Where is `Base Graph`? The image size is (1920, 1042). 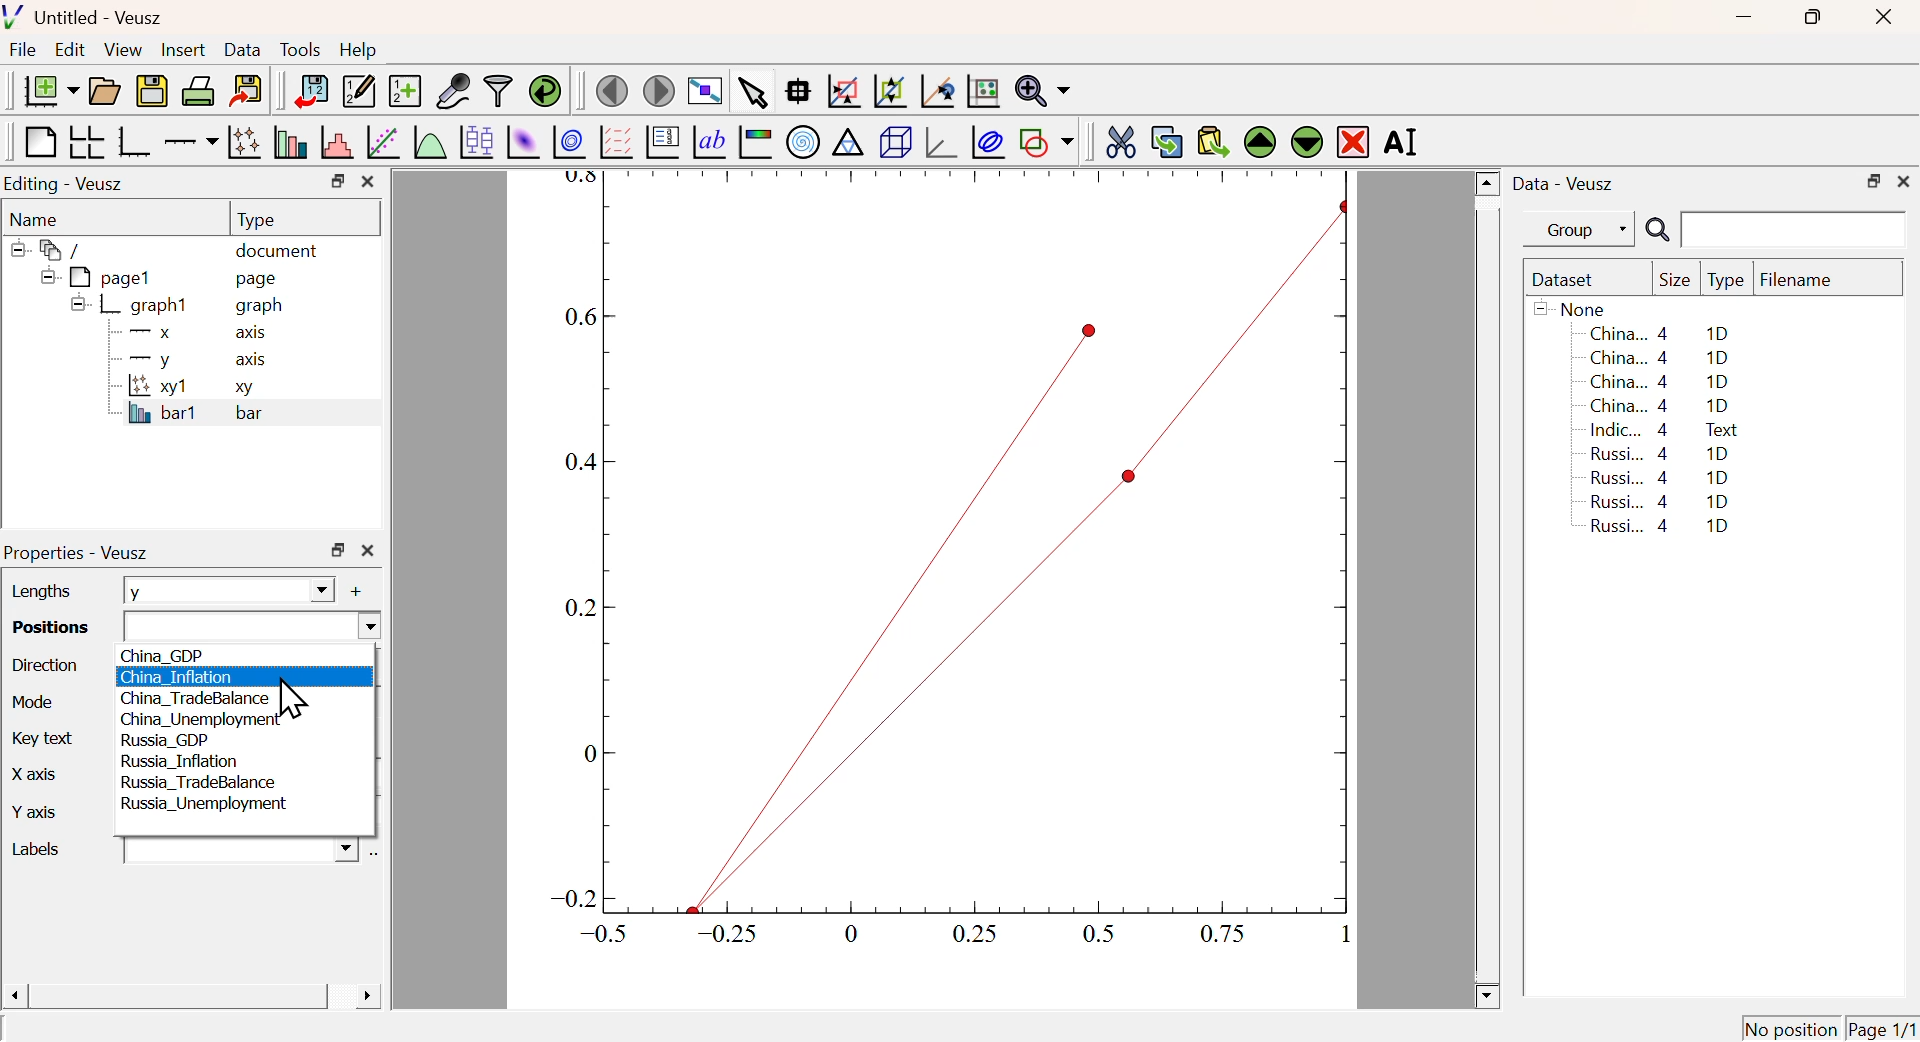
Base Graph is located at coordinates (132, 141).